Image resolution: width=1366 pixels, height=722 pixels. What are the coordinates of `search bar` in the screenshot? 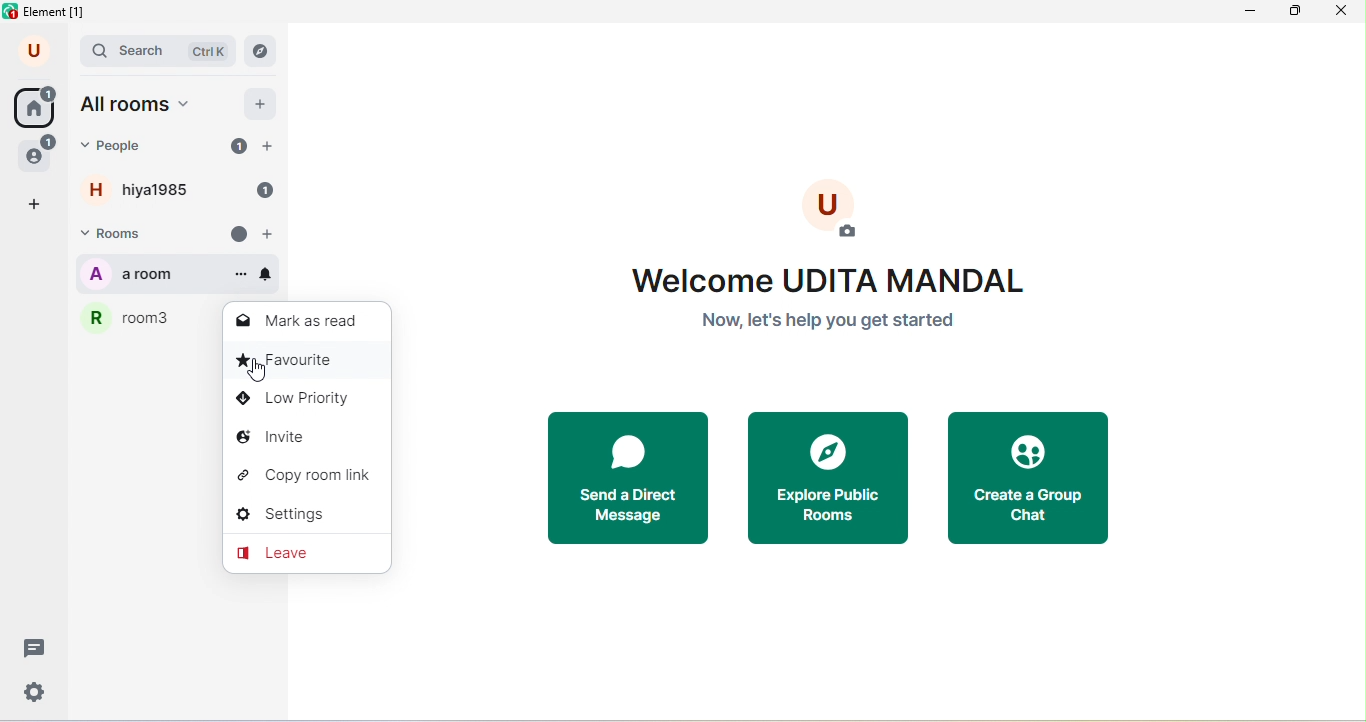 It's located at (159, 52).